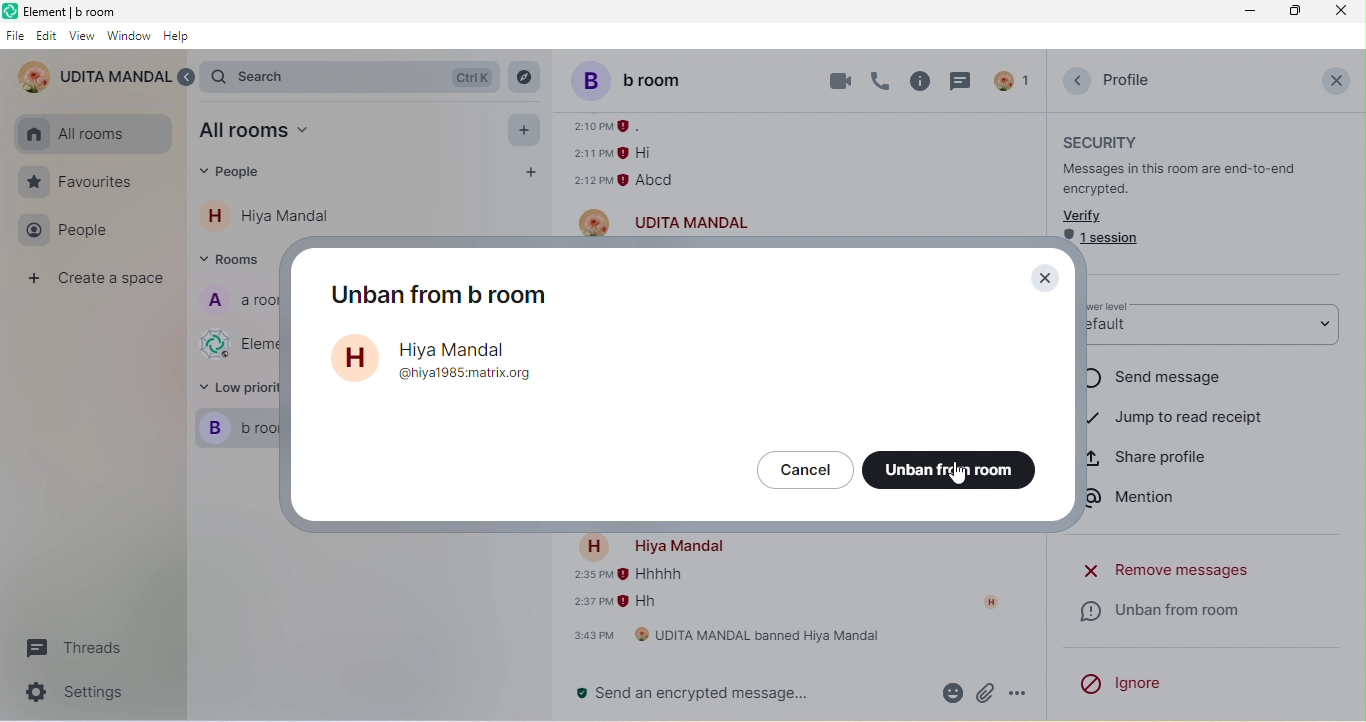 The width and height of the screenshot is (1366, 722). Describe the element at coordinates (189, 78) in the screenshot. I see `expand` at that location.